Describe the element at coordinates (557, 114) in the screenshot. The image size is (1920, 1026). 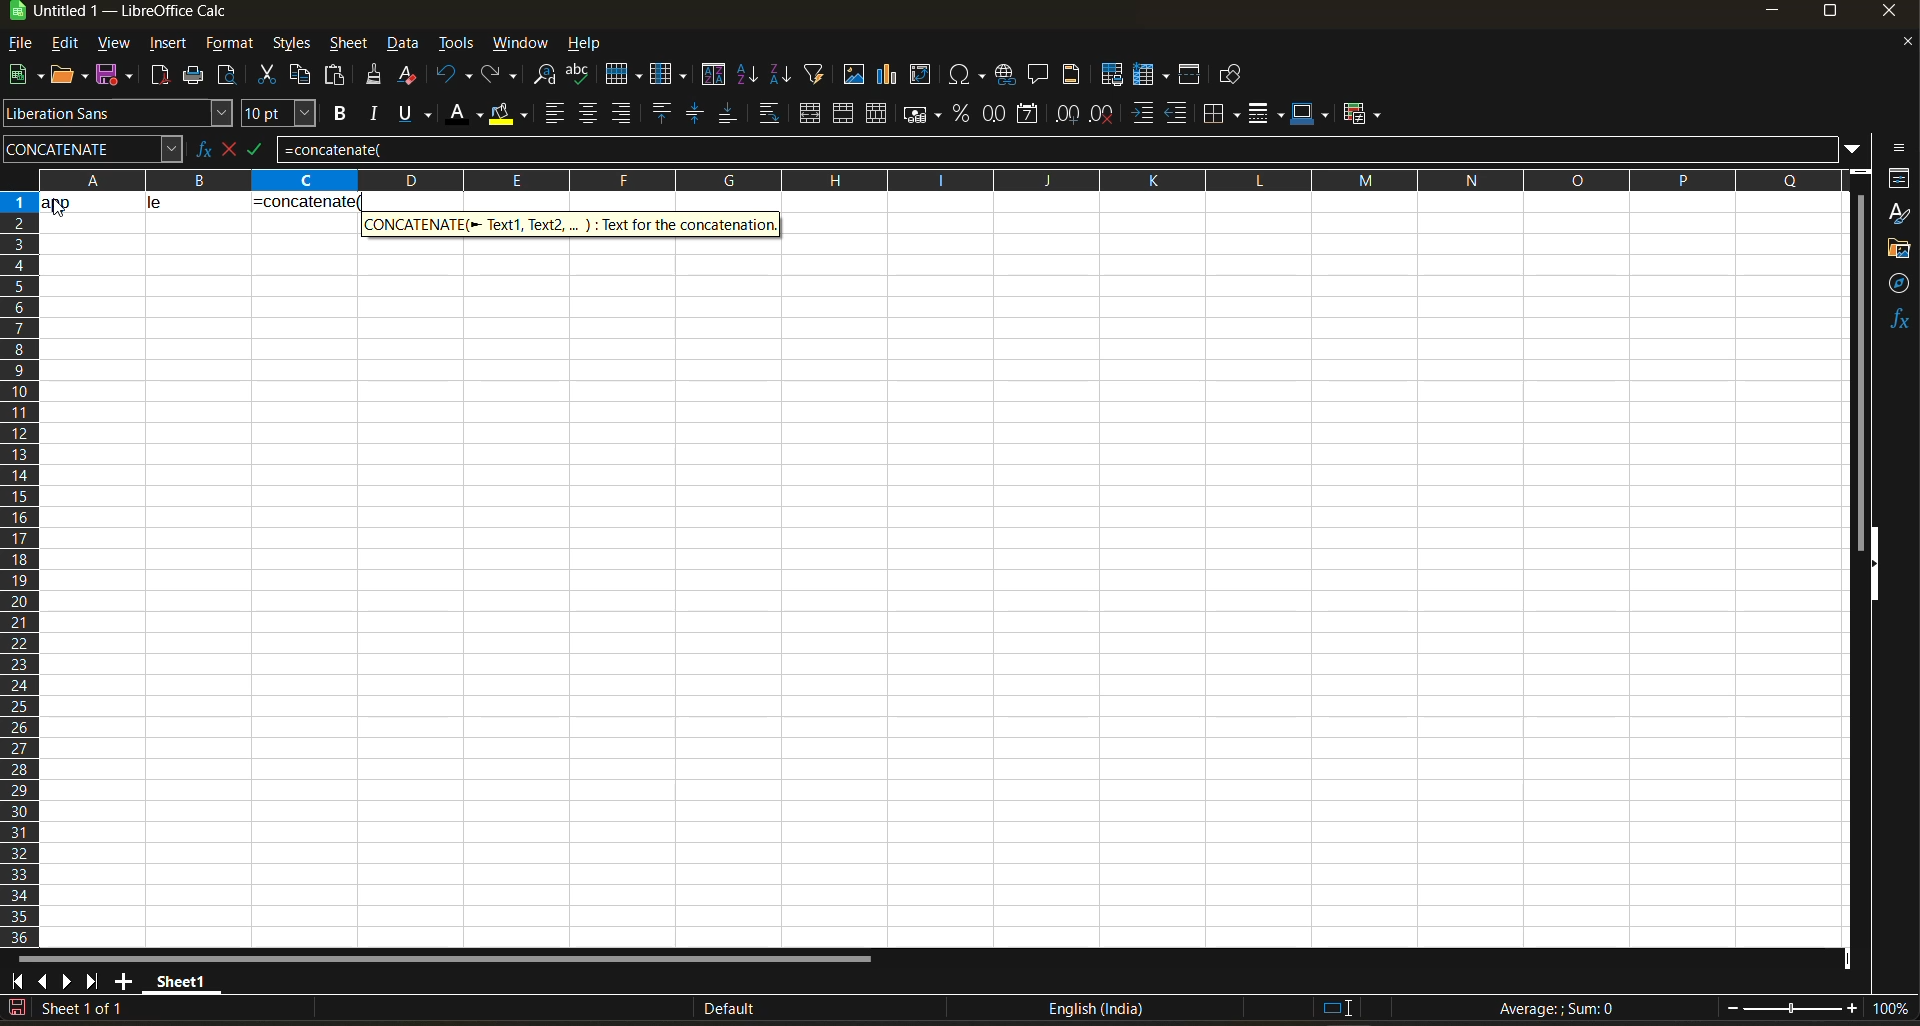
I see `align left` at that location.